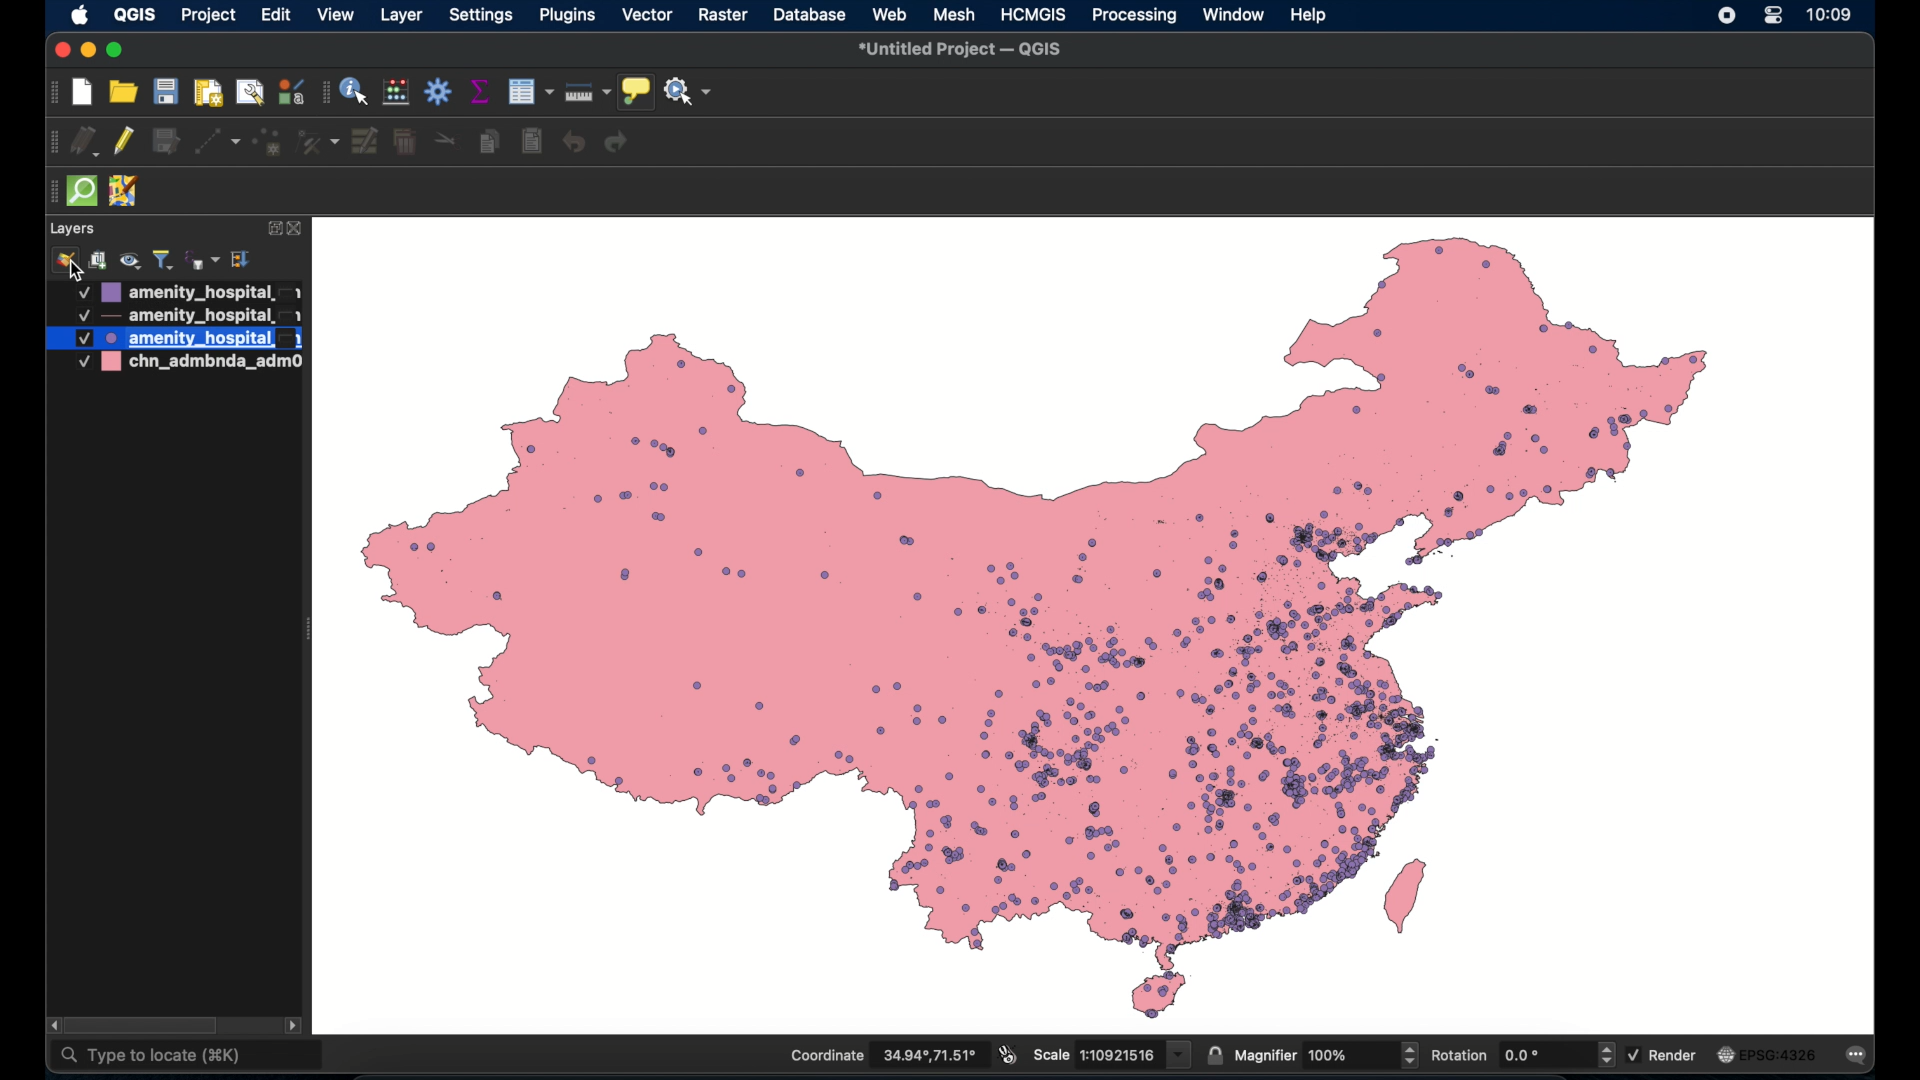  Describe the element at coordinates (1521, 1054) in the screenshot. I see `rotation` at that location.